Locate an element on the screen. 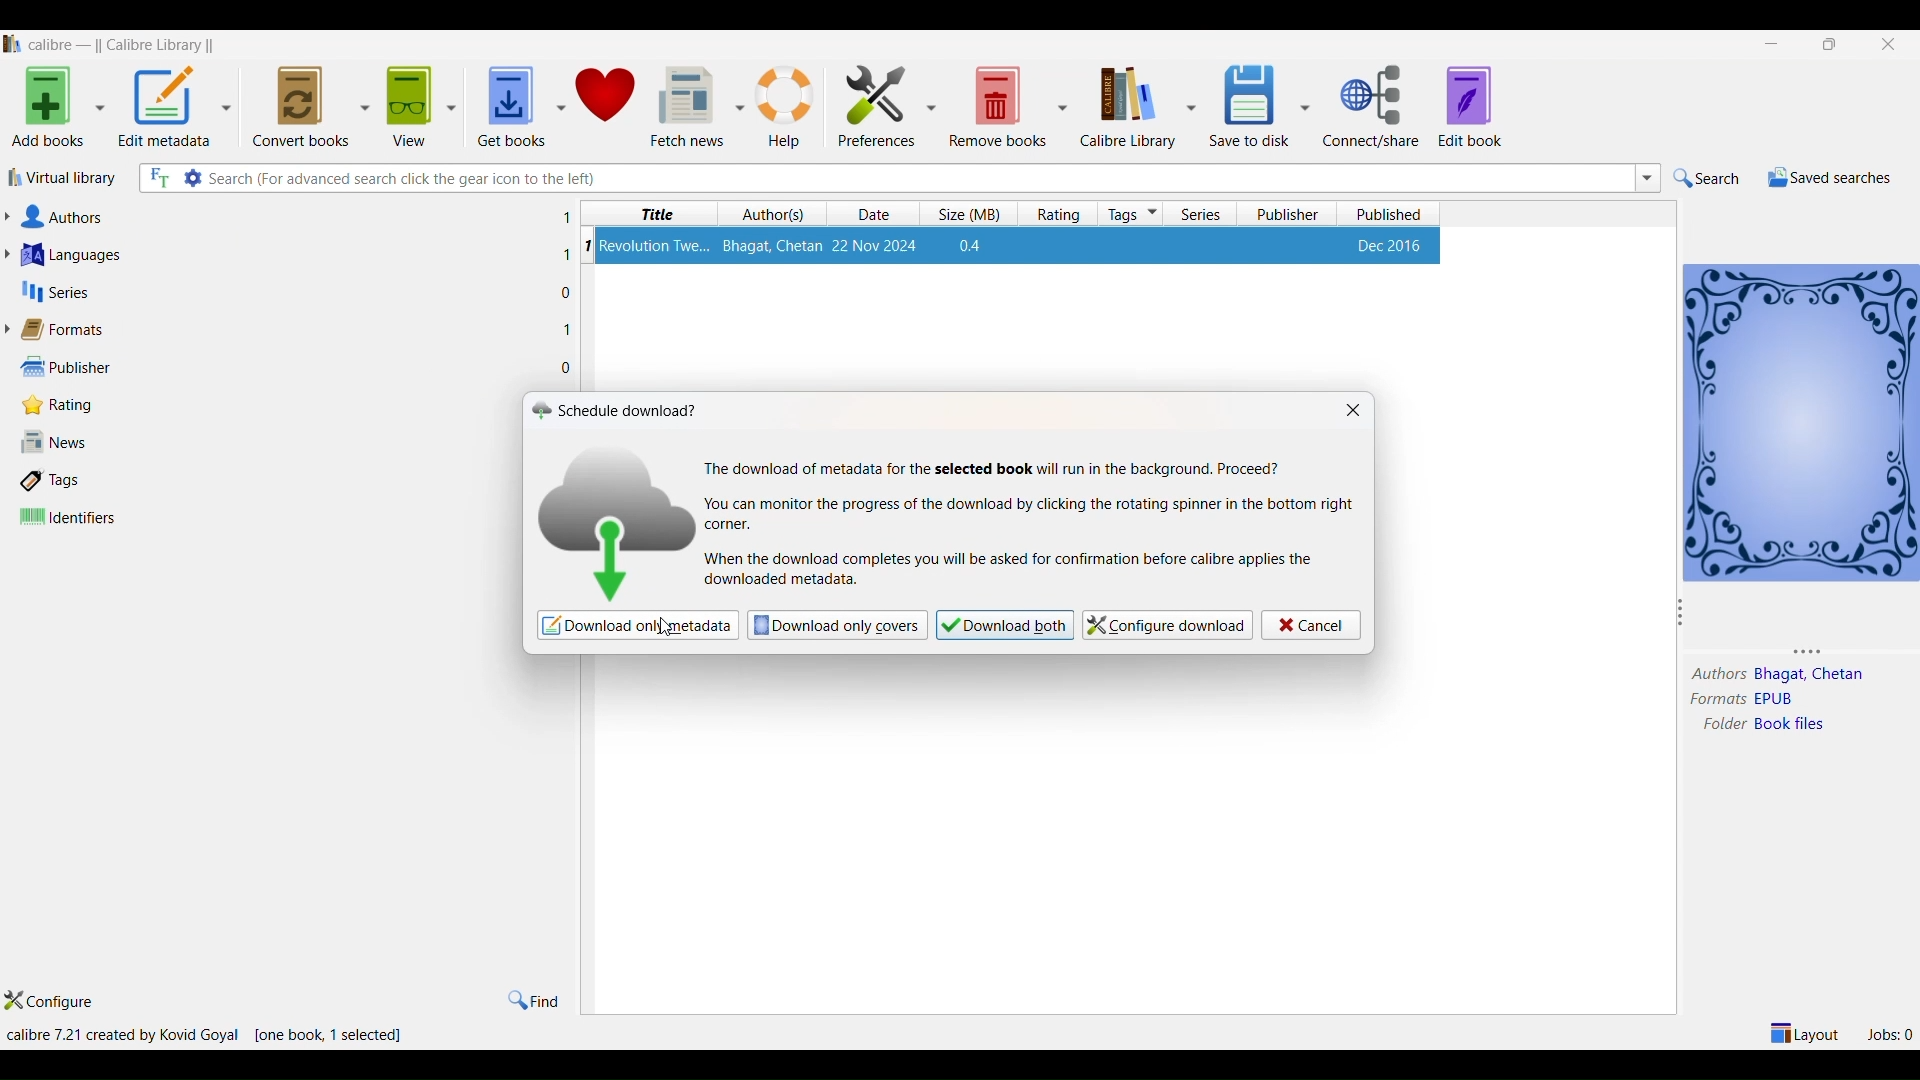 Image resolution: width=1920 pixels, height=1080 pixels. search is located at coordinates (1705, 177).